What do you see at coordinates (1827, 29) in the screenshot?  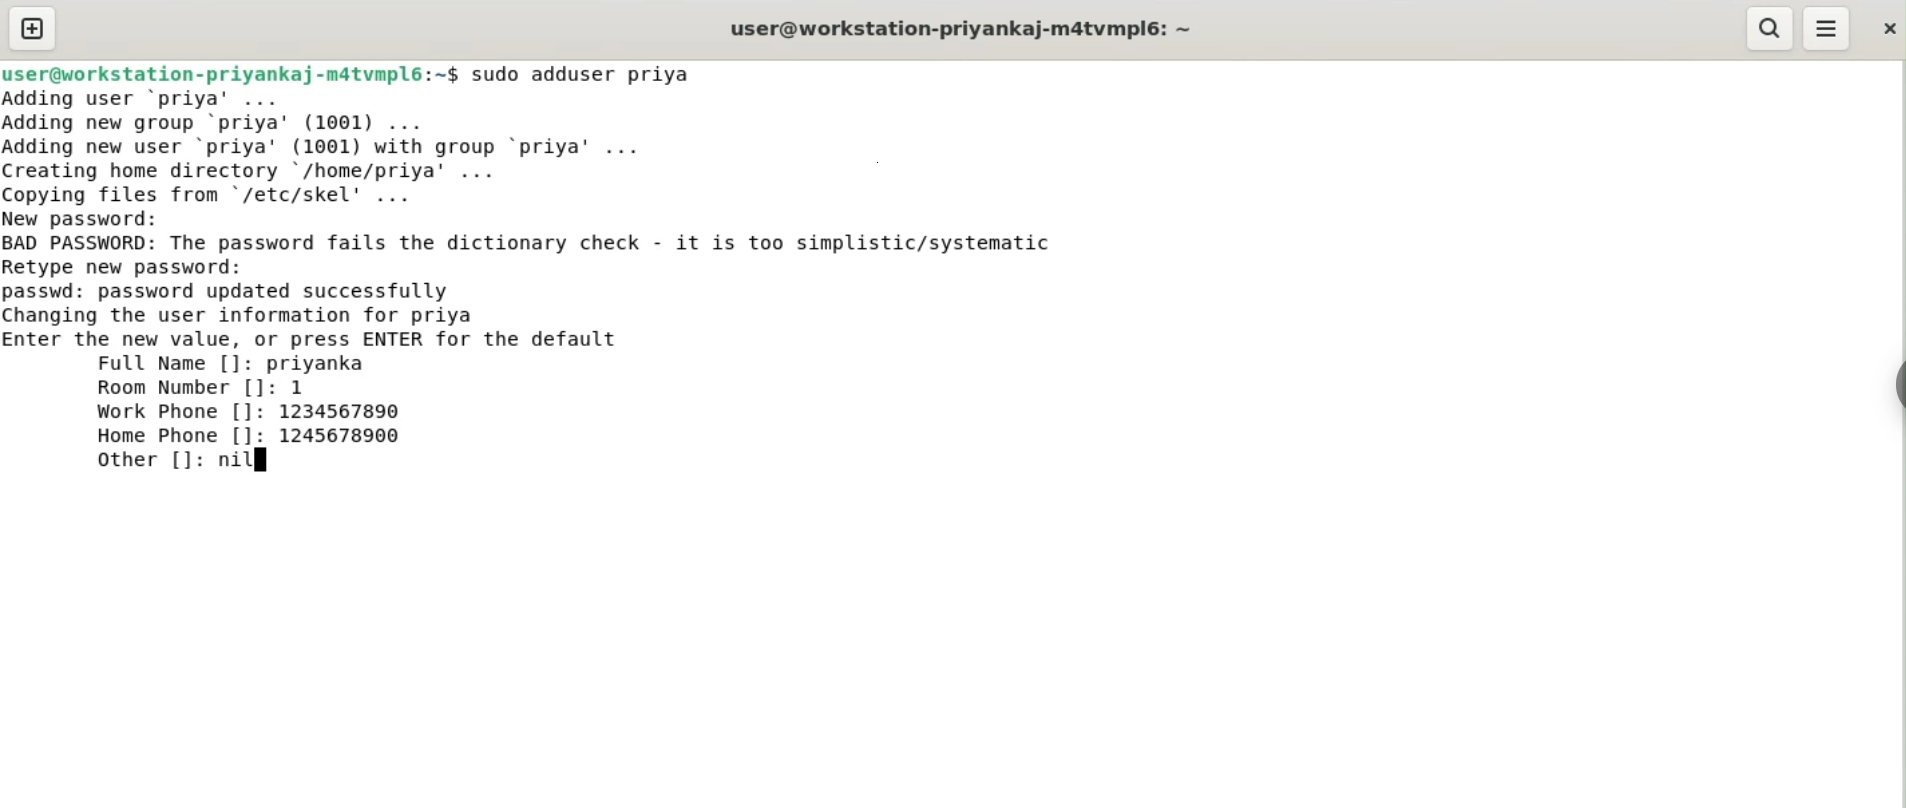 I see `menu` at bounding box center [1827, 29].